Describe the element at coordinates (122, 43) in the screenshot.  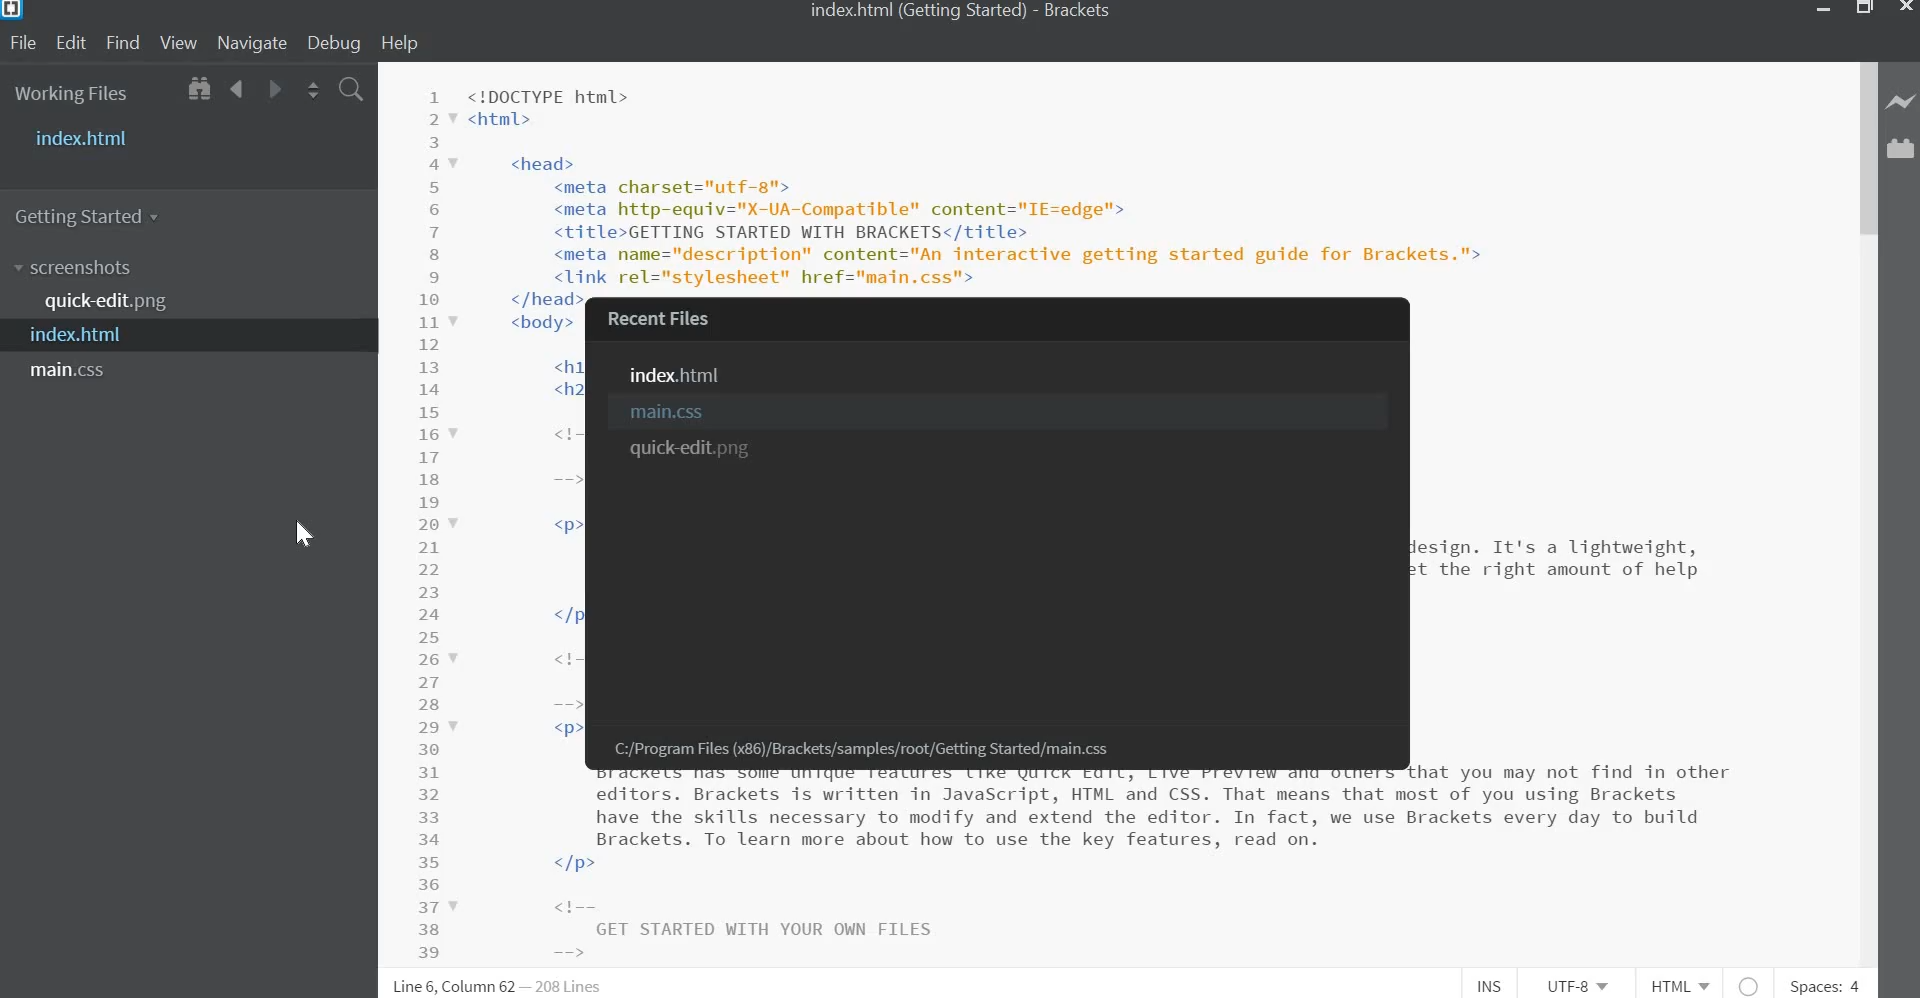
I see `Find` at that location.